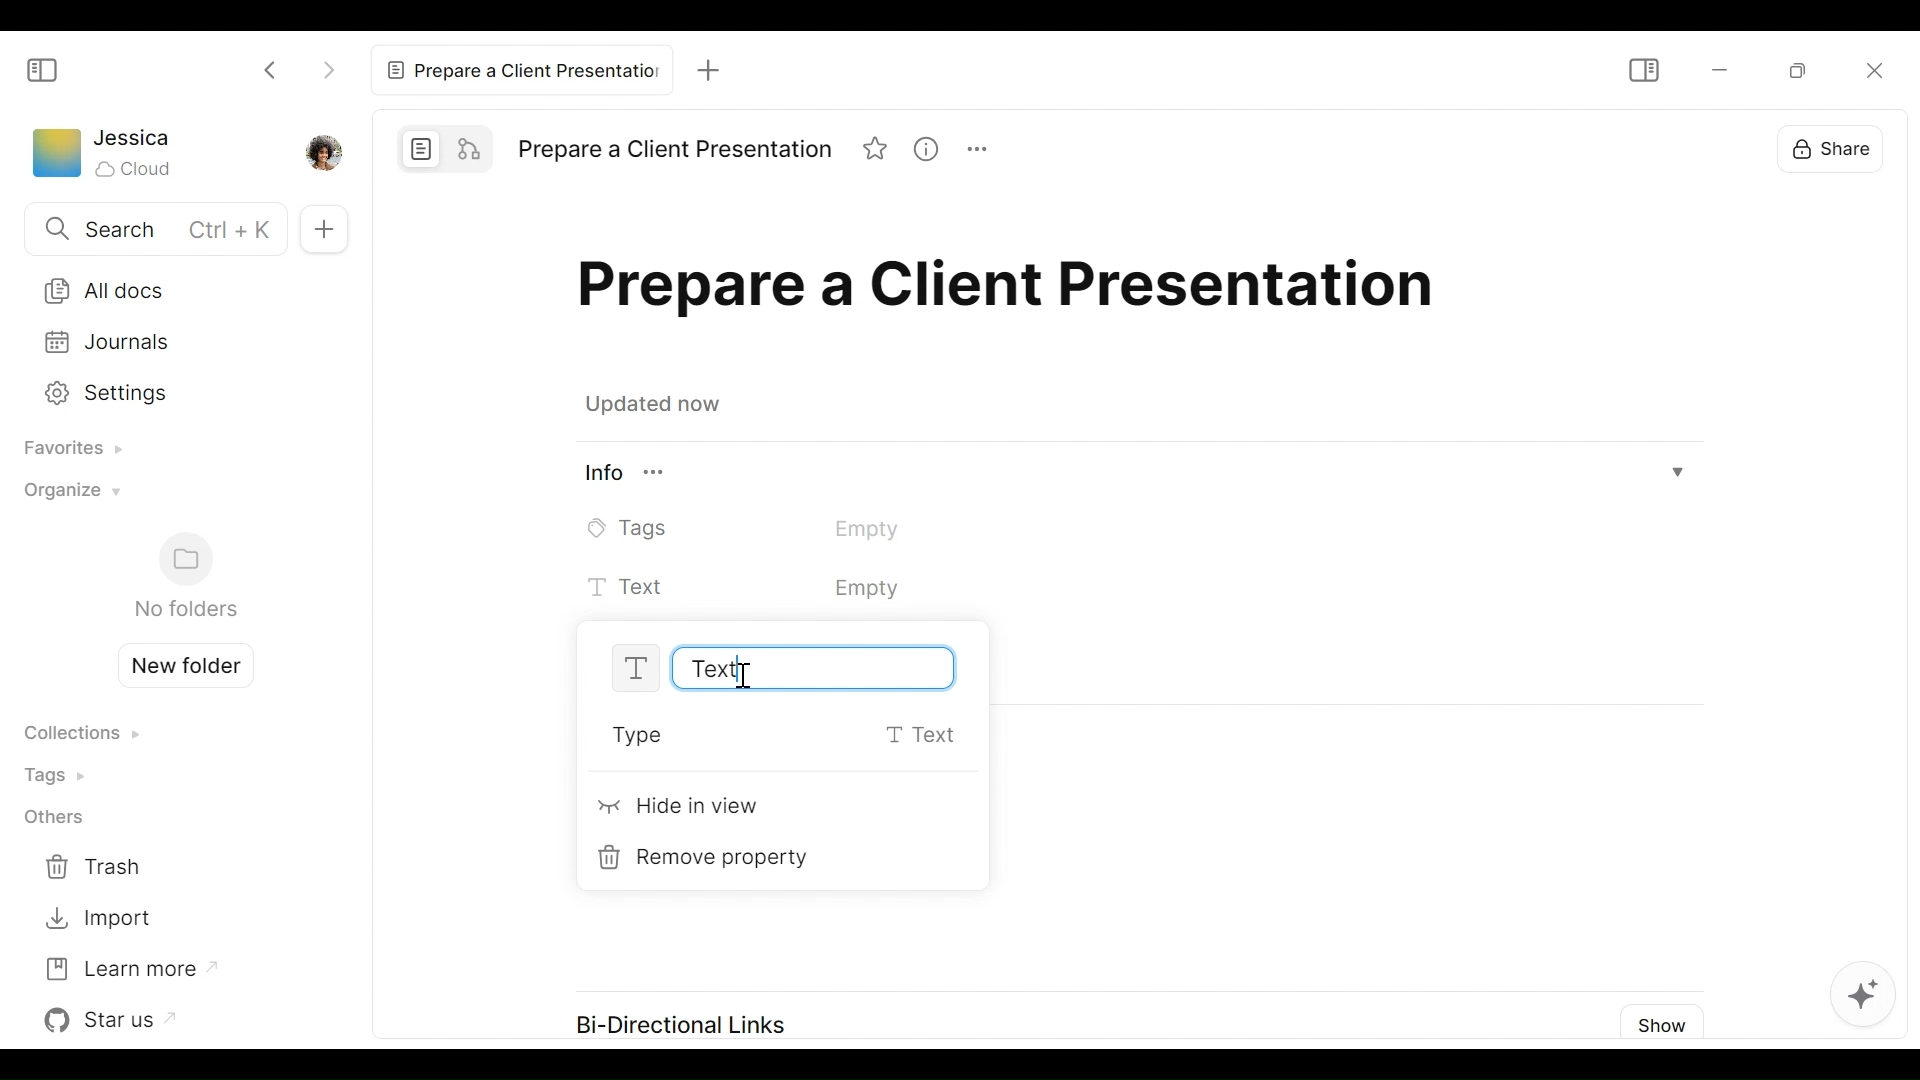 This screenshot has width=1920, height=1080. Describe the element at coordinates (98, 868) in the screenshot. I see `Trash` at that location.